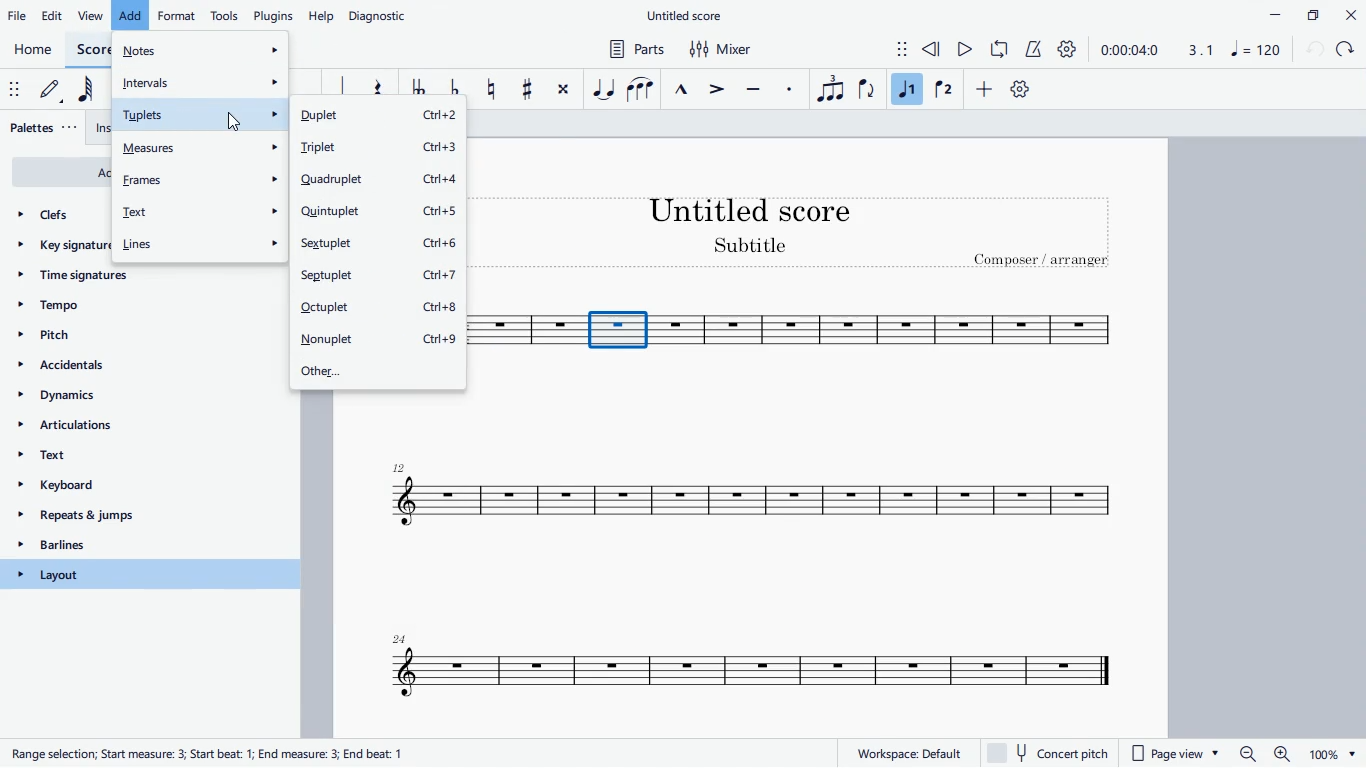 Image resolution: width=1366 pixels, height=768 pixels. I want to click on articulations, so click(136, 429).